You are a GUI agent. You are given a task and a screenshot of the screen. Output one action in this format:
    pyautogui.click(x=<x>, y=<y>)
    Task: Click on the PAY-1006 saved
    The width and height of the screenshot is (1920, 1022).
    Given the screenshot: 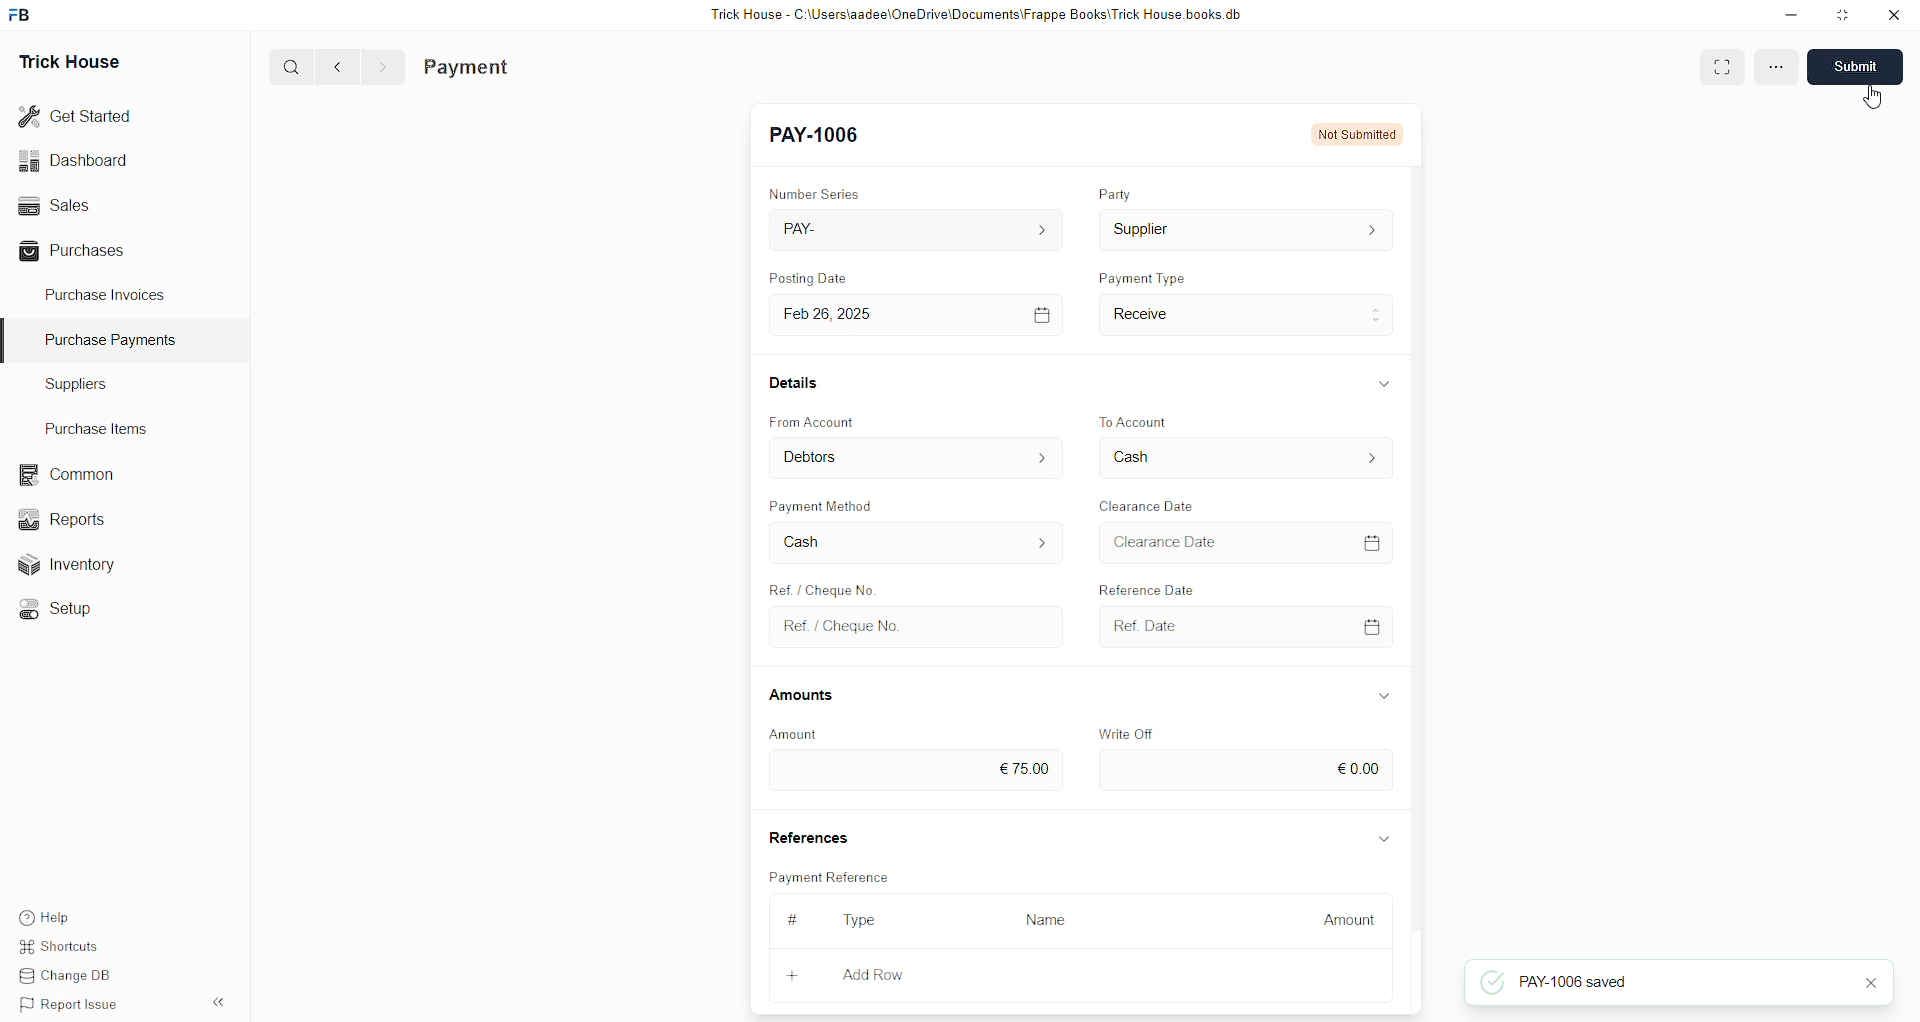 What is the action you would take?
    pyautogui.click(x=1589, y=984)
    